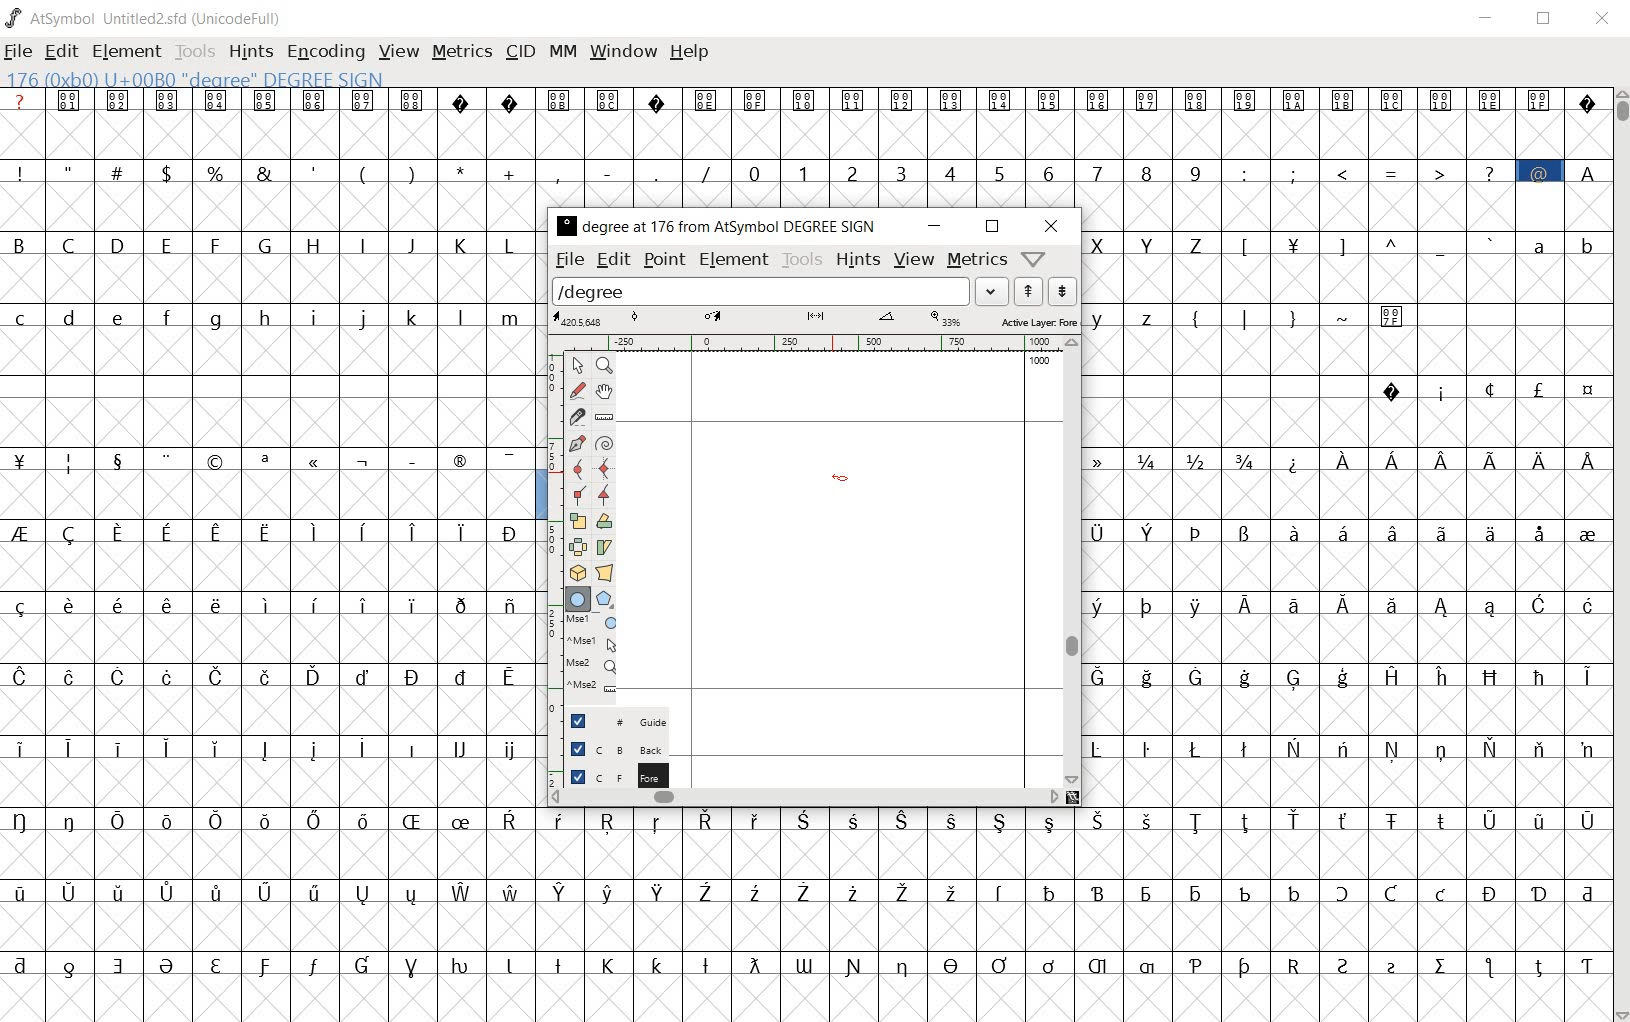 This screenshot has width=1630, height=1022. I want to click on , so click(270, 602).